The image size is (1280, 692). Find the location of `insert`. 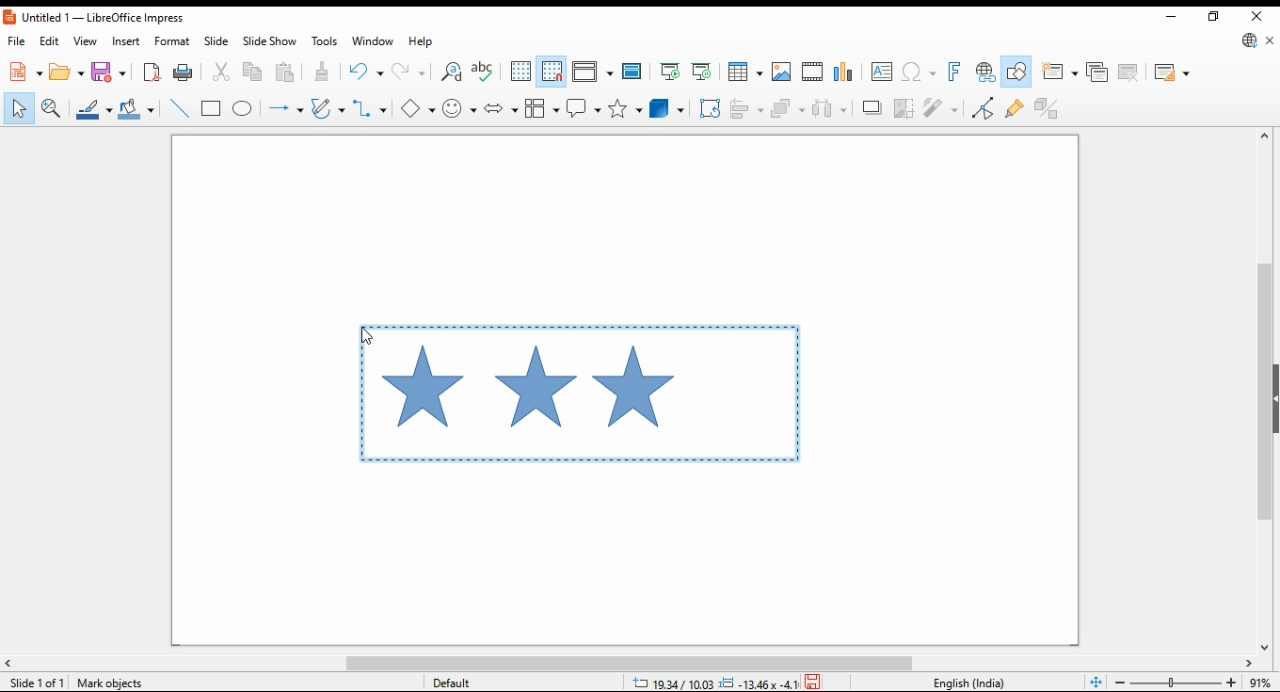

insert is located at coordinates (125, 41).